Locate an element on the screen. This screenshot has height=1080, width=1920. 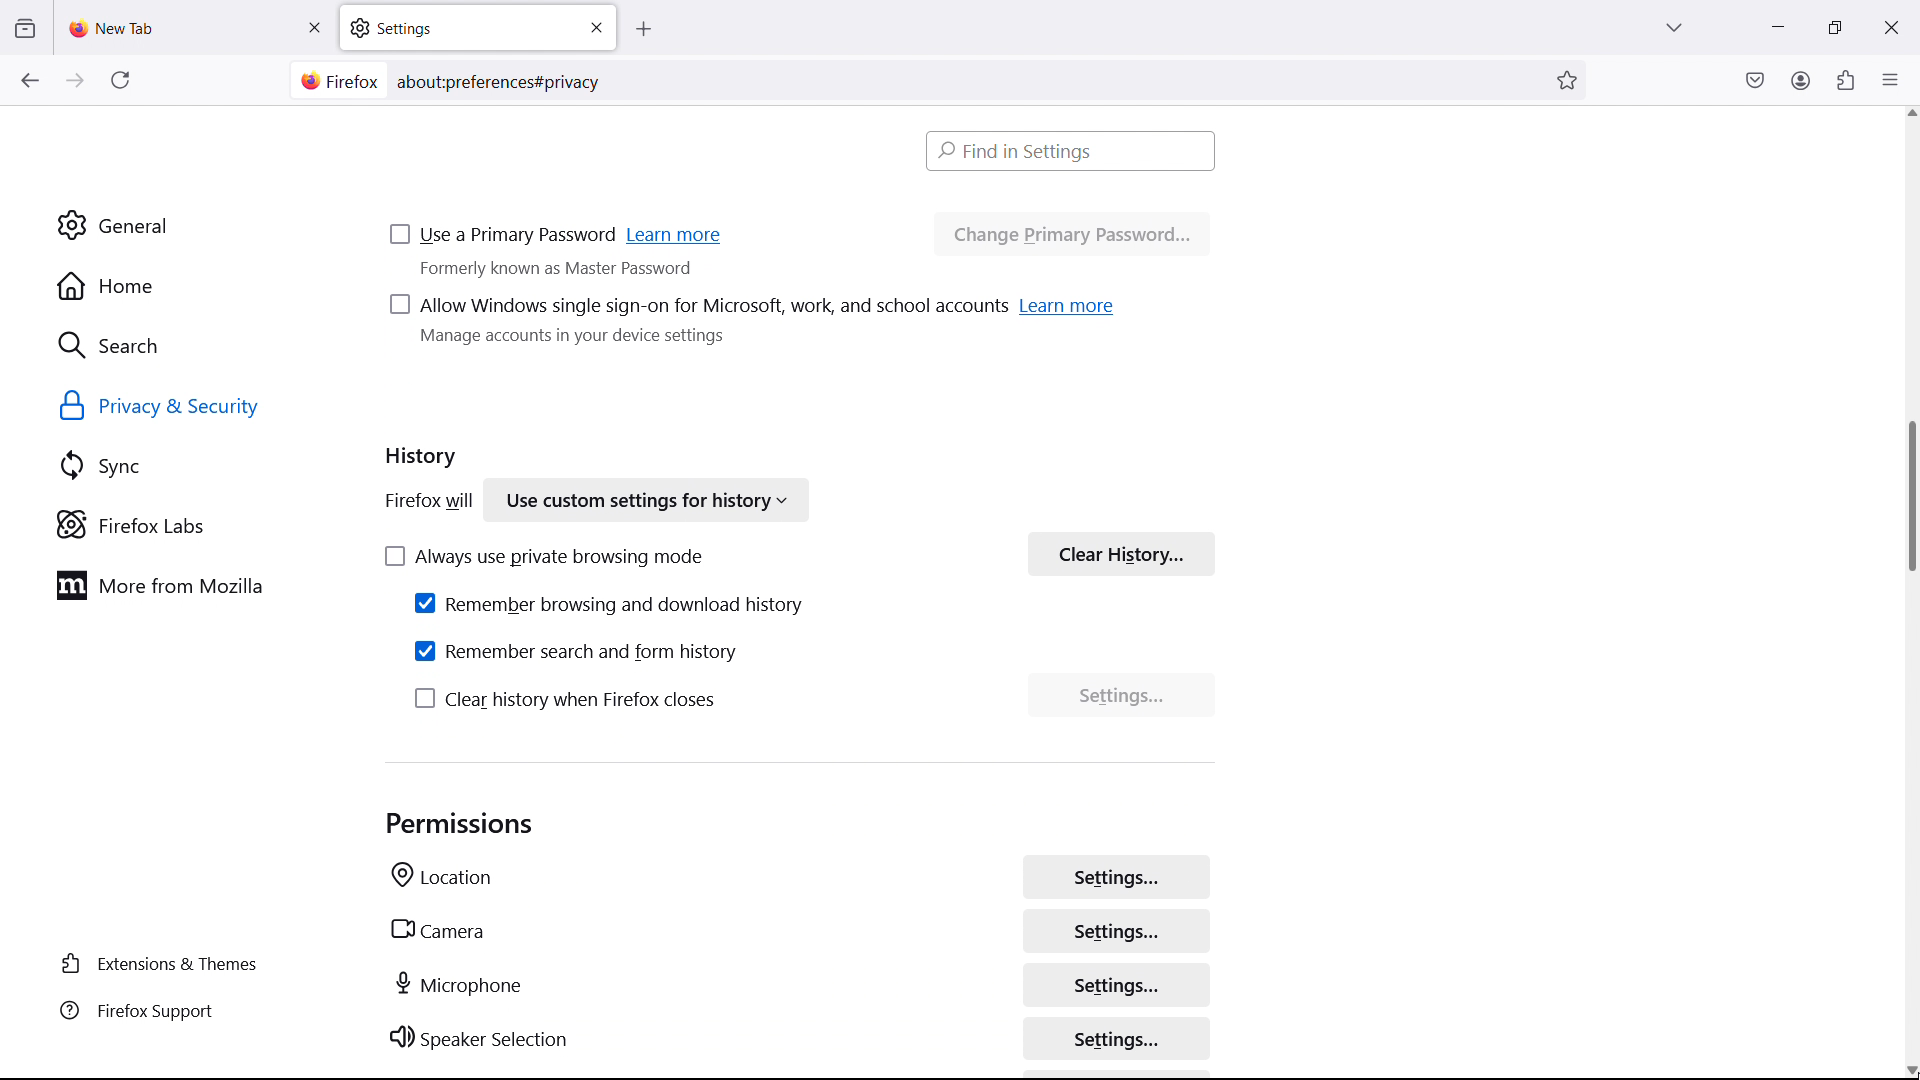
open application menu is located at coordinates (1890, 78).